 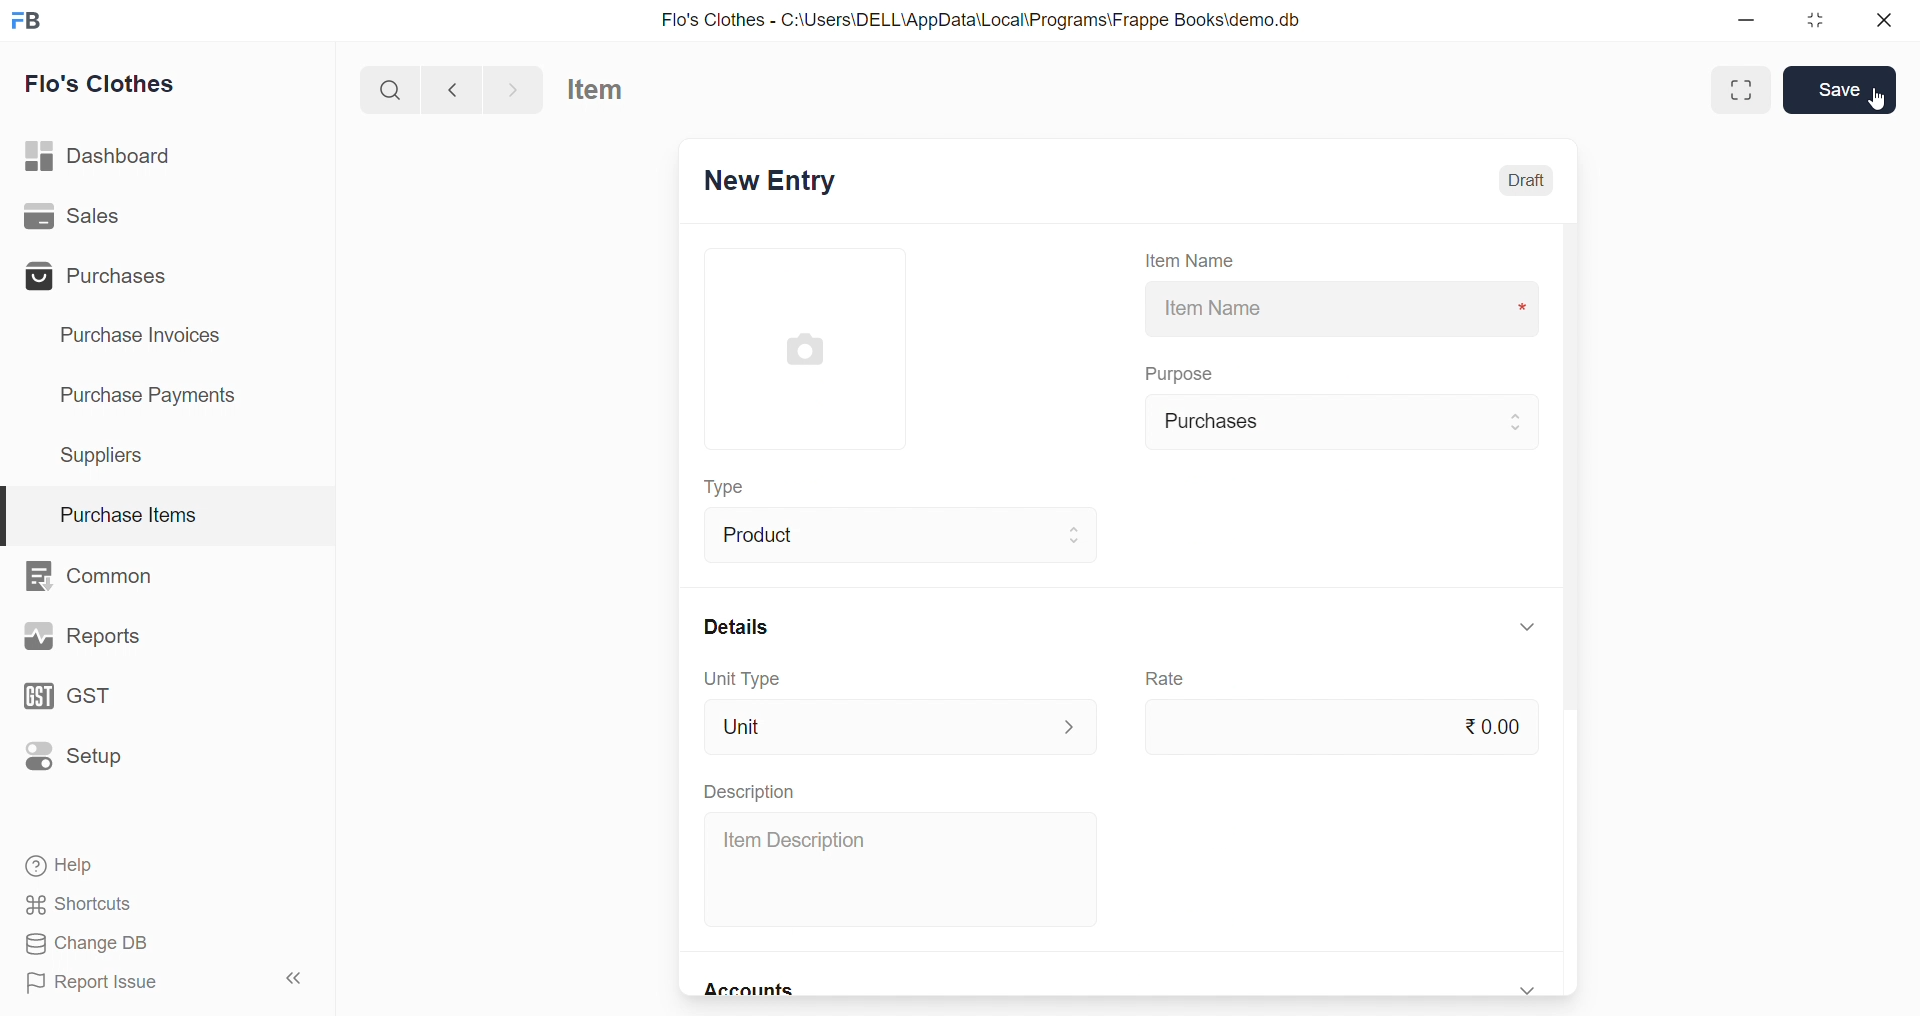 I want to click on Type, so click(x=733, y=489).